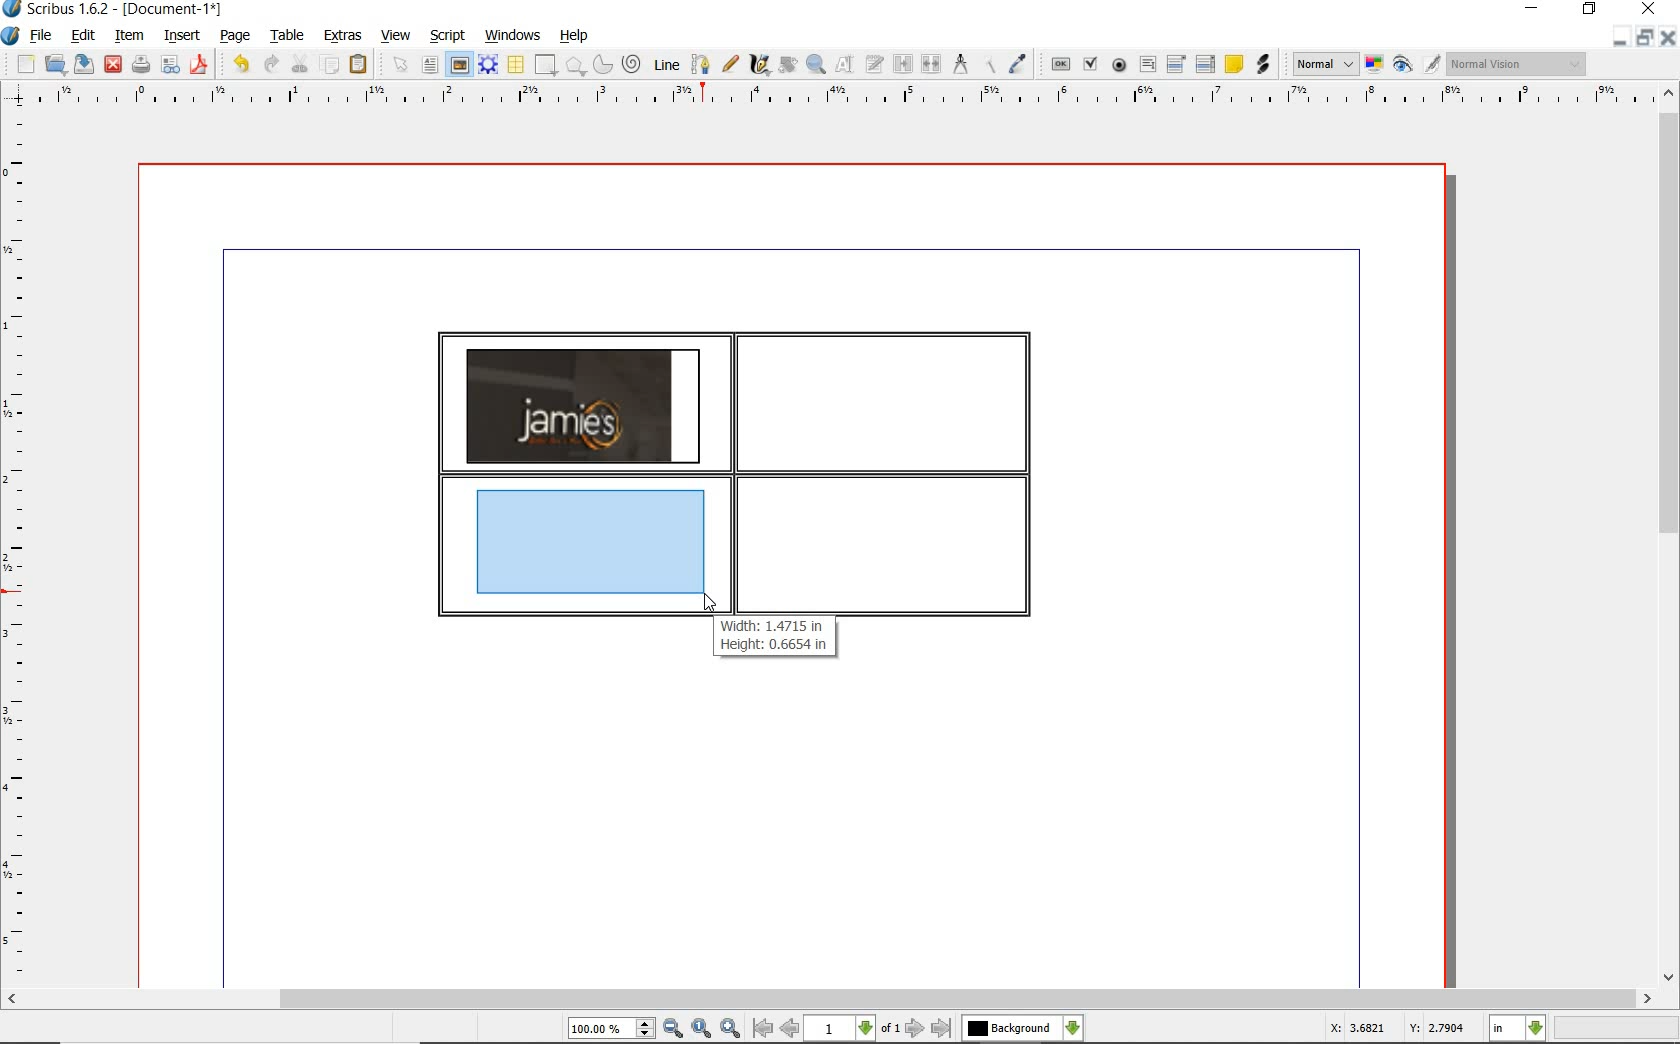 Image resolution: width=1680 pixels, height=1044 pixels. I want to click on undo, so click(240, 64).